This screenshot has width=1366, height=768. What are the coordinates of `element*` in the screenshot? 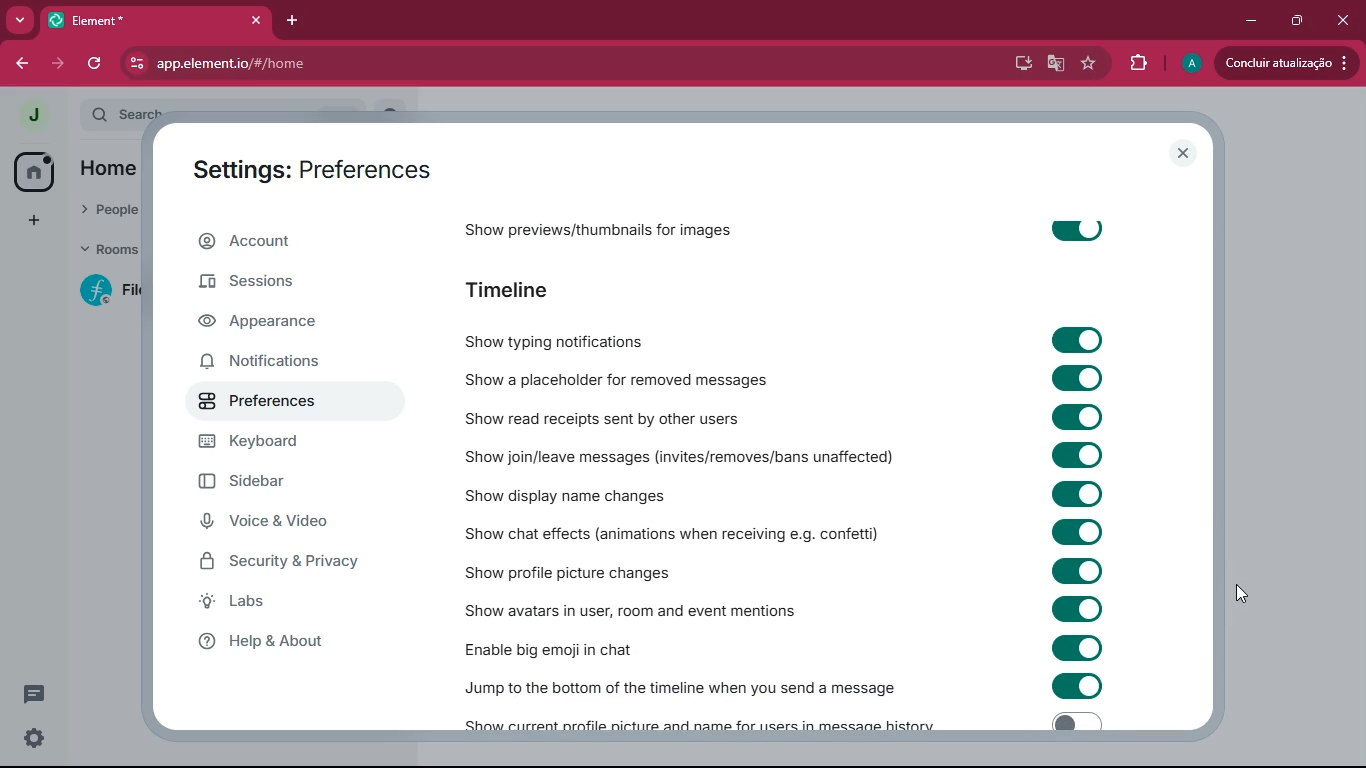 It's located at (131, 20).